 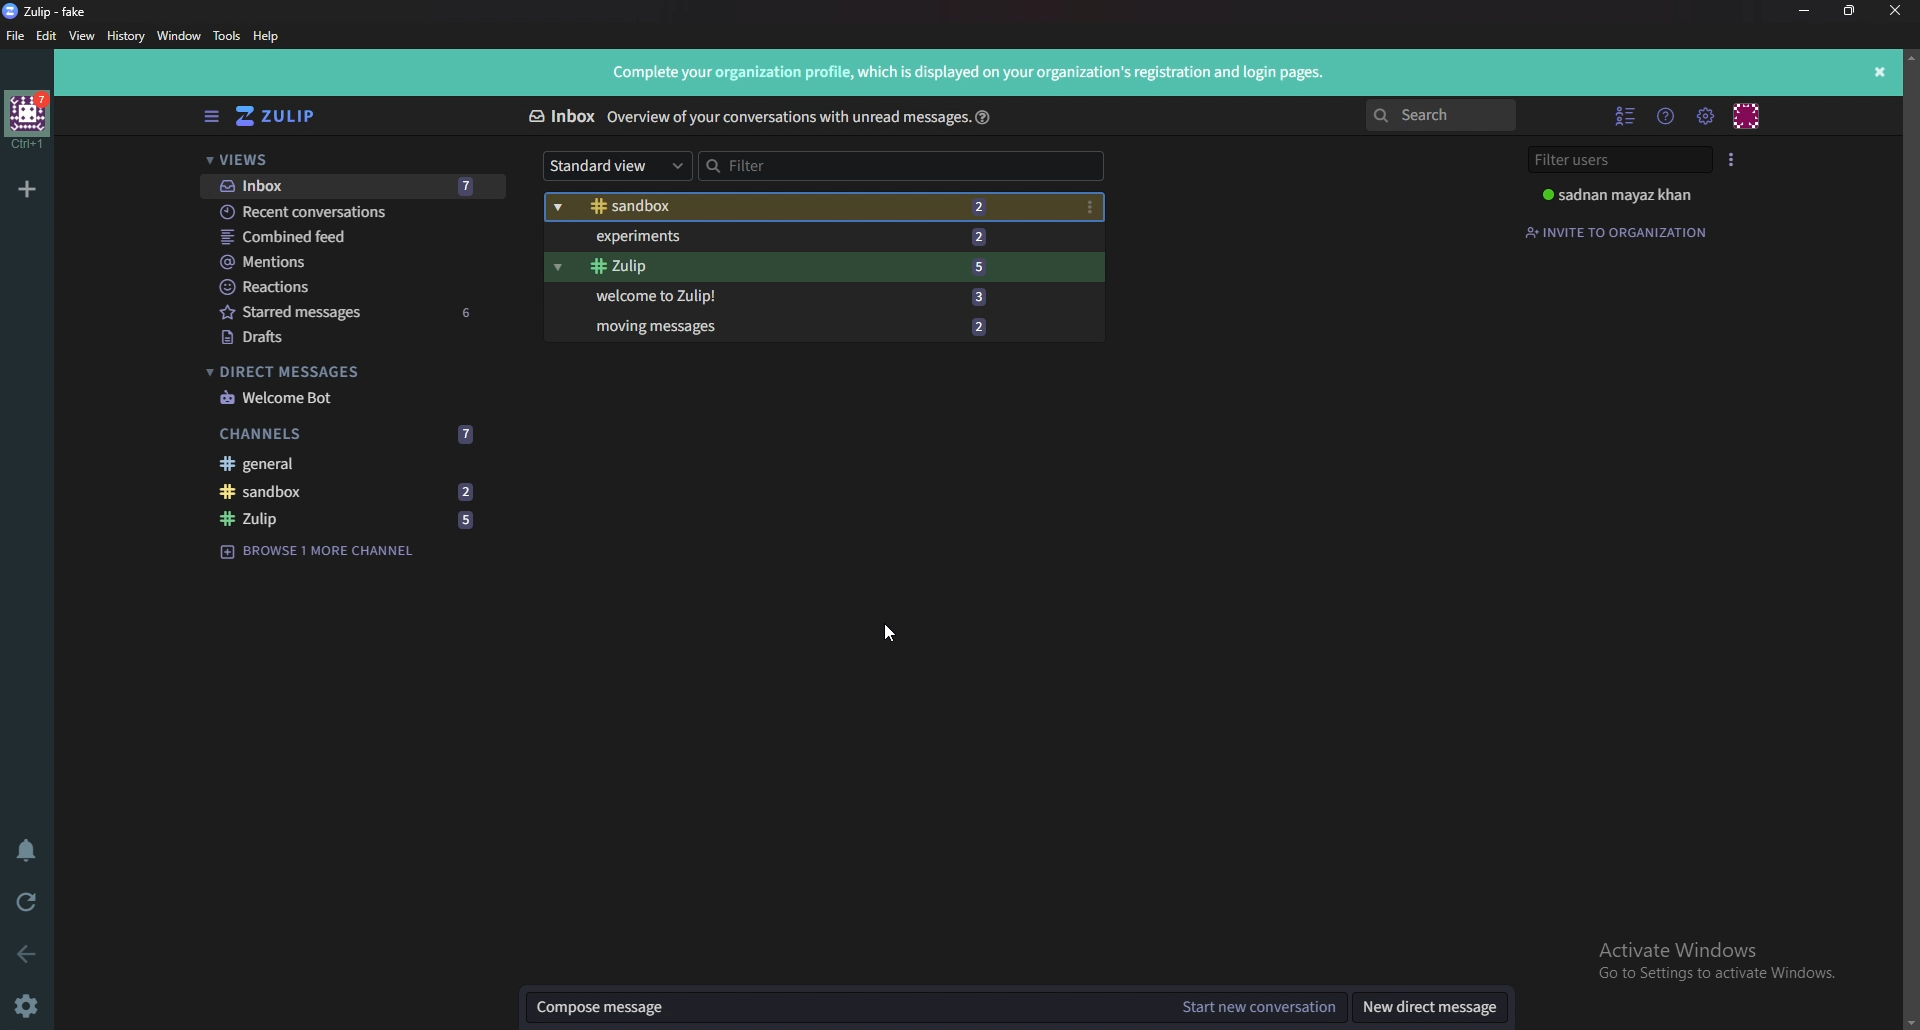 I want to click on Enable do not disturb, so click(x=28, y=850).